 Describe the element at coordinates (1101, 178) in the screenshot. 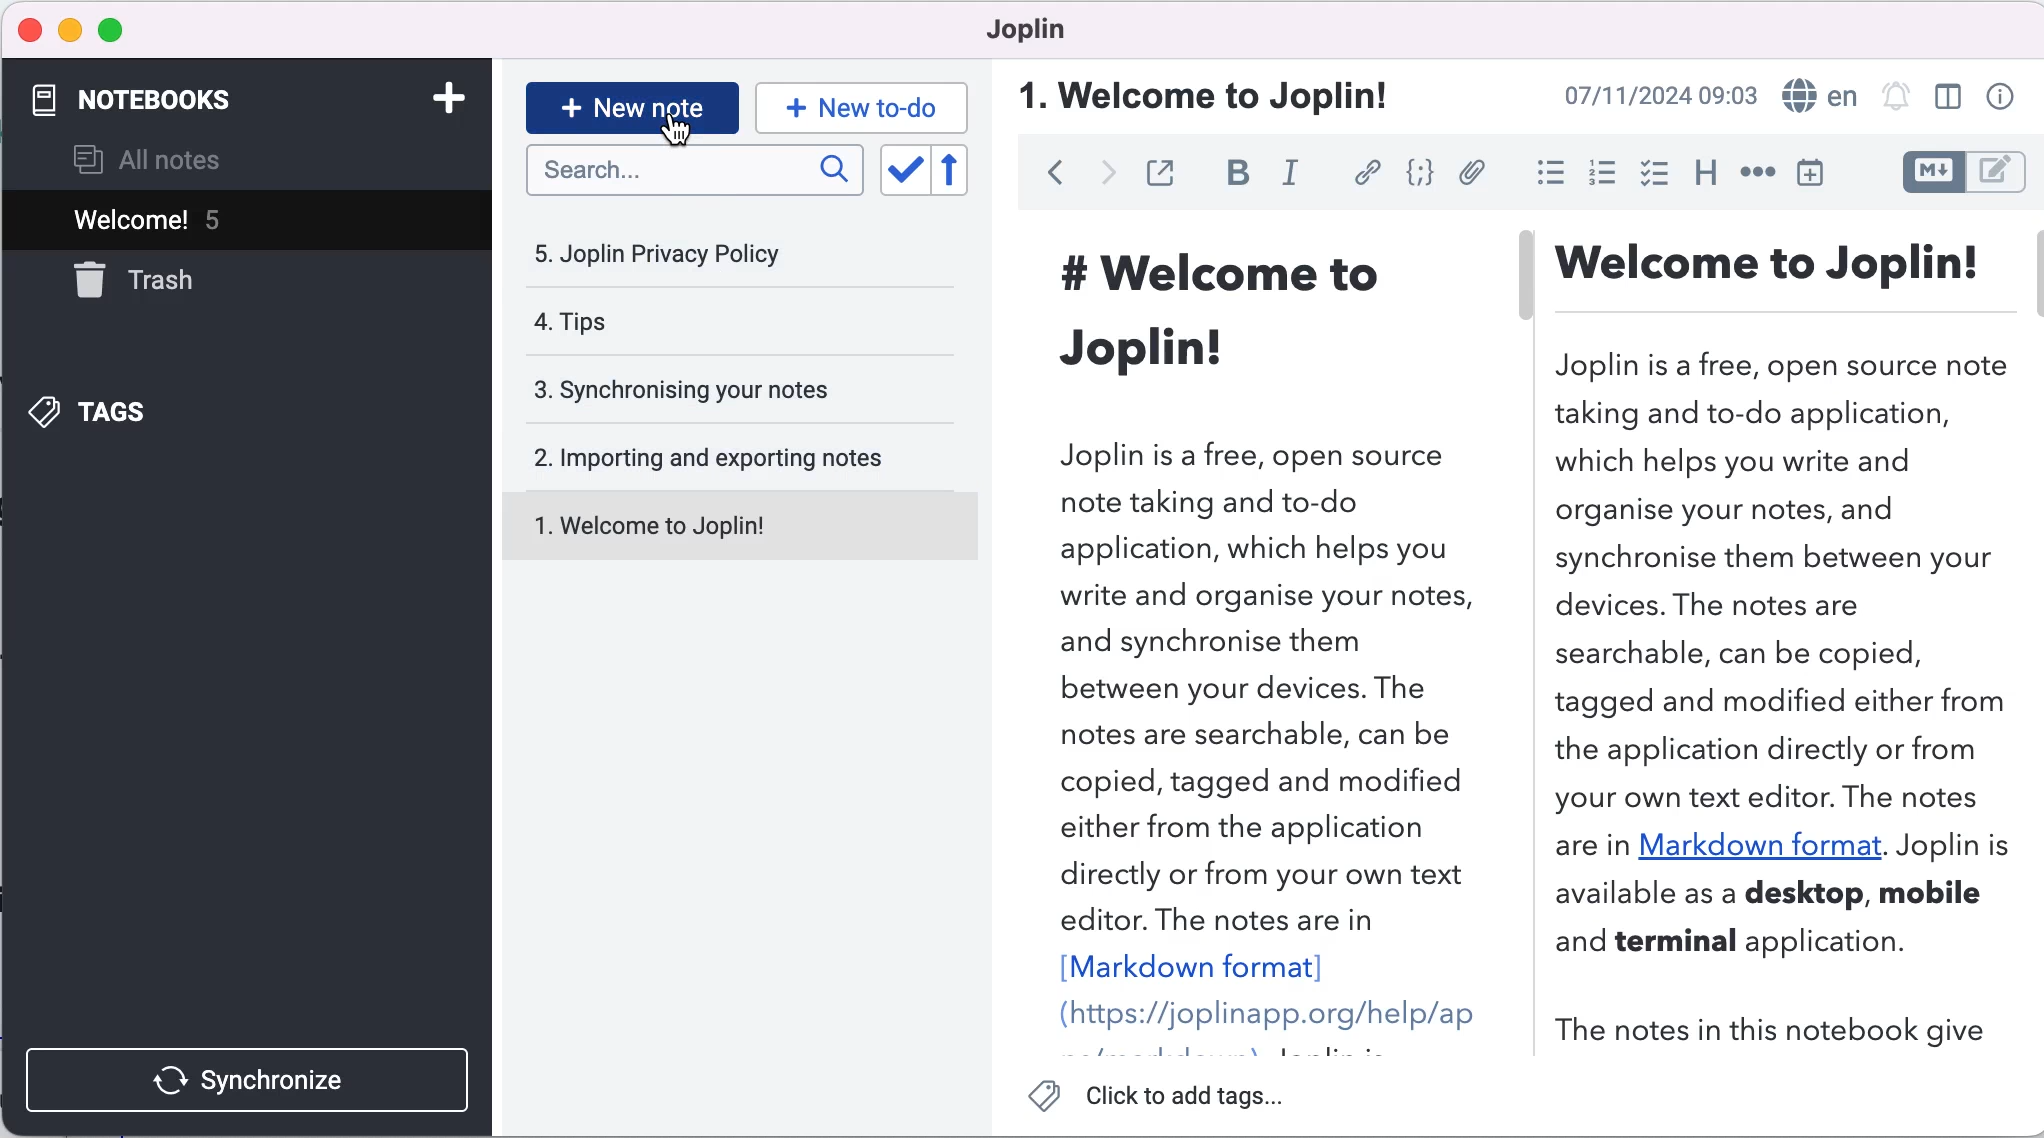

I see `forward` at that location.